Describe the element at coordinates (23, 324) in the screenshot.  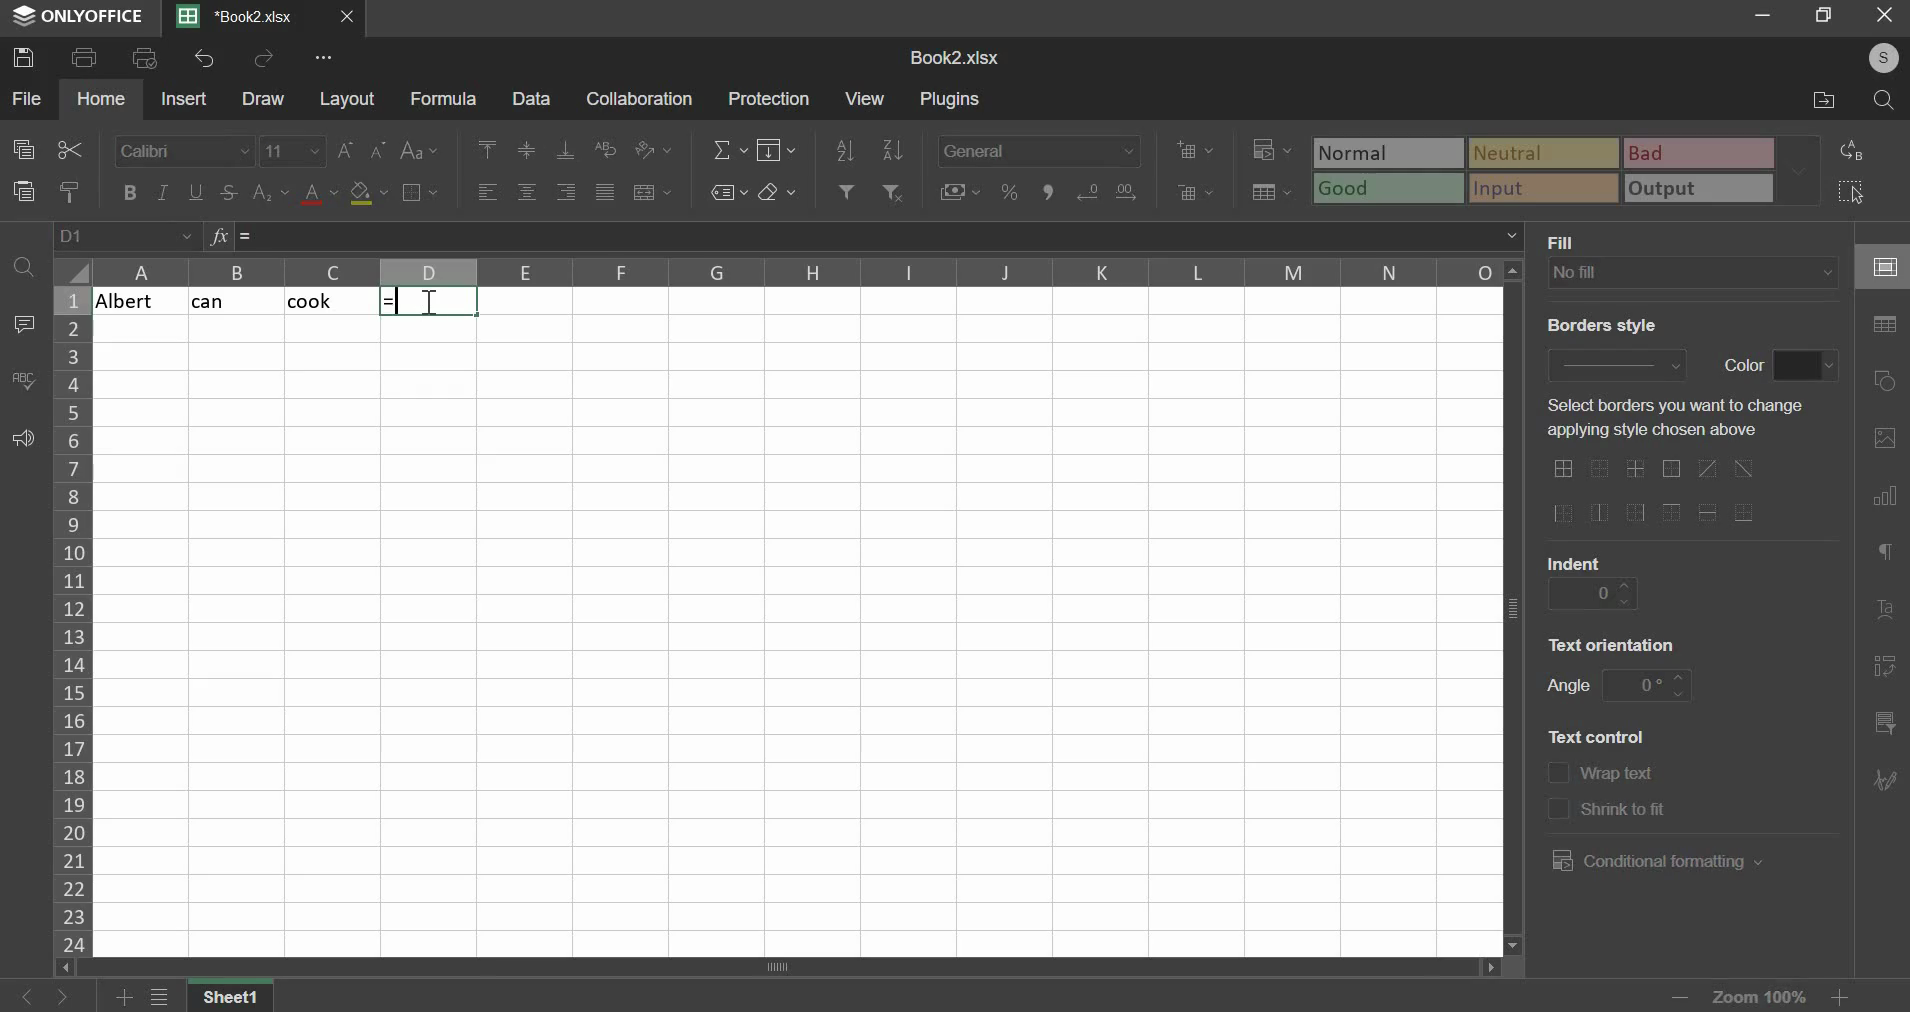
I see `comment` at that location.